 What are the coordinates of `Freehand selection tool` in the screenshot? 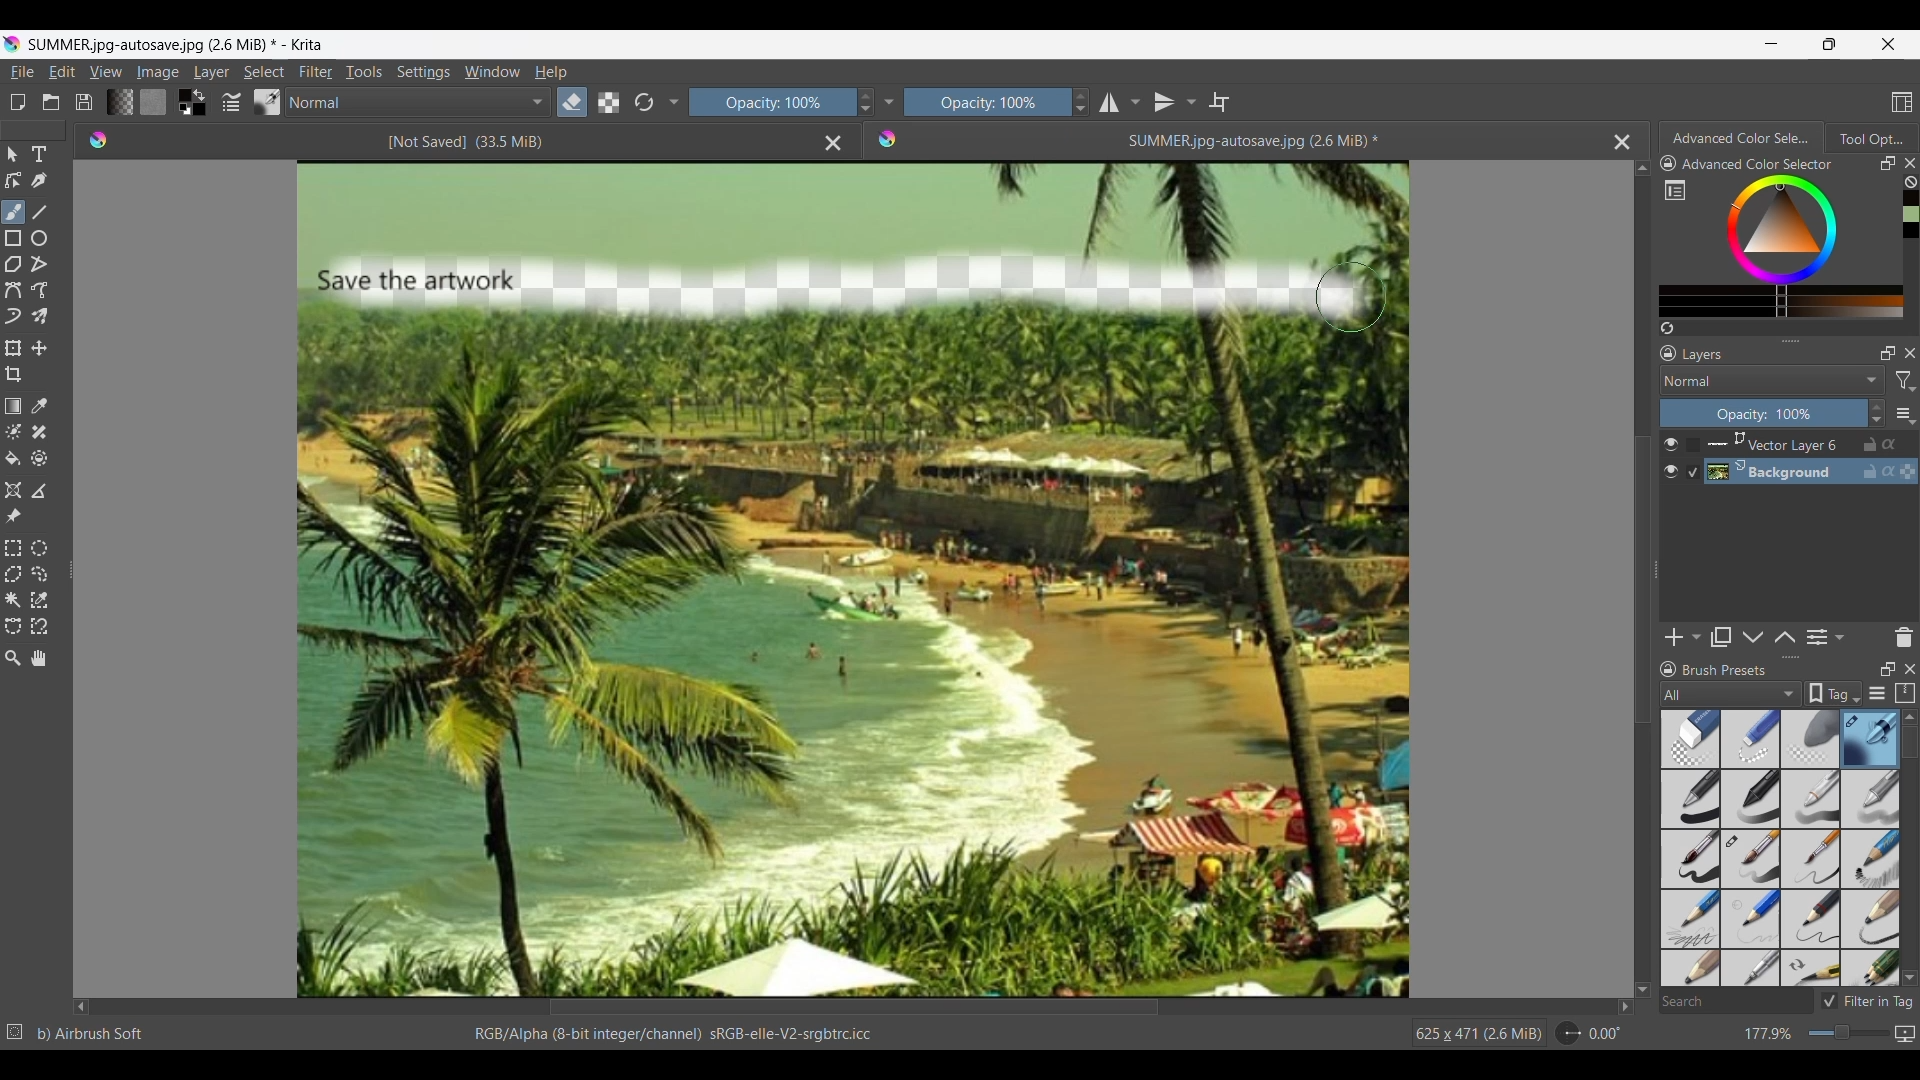 It's located at (39, 575).